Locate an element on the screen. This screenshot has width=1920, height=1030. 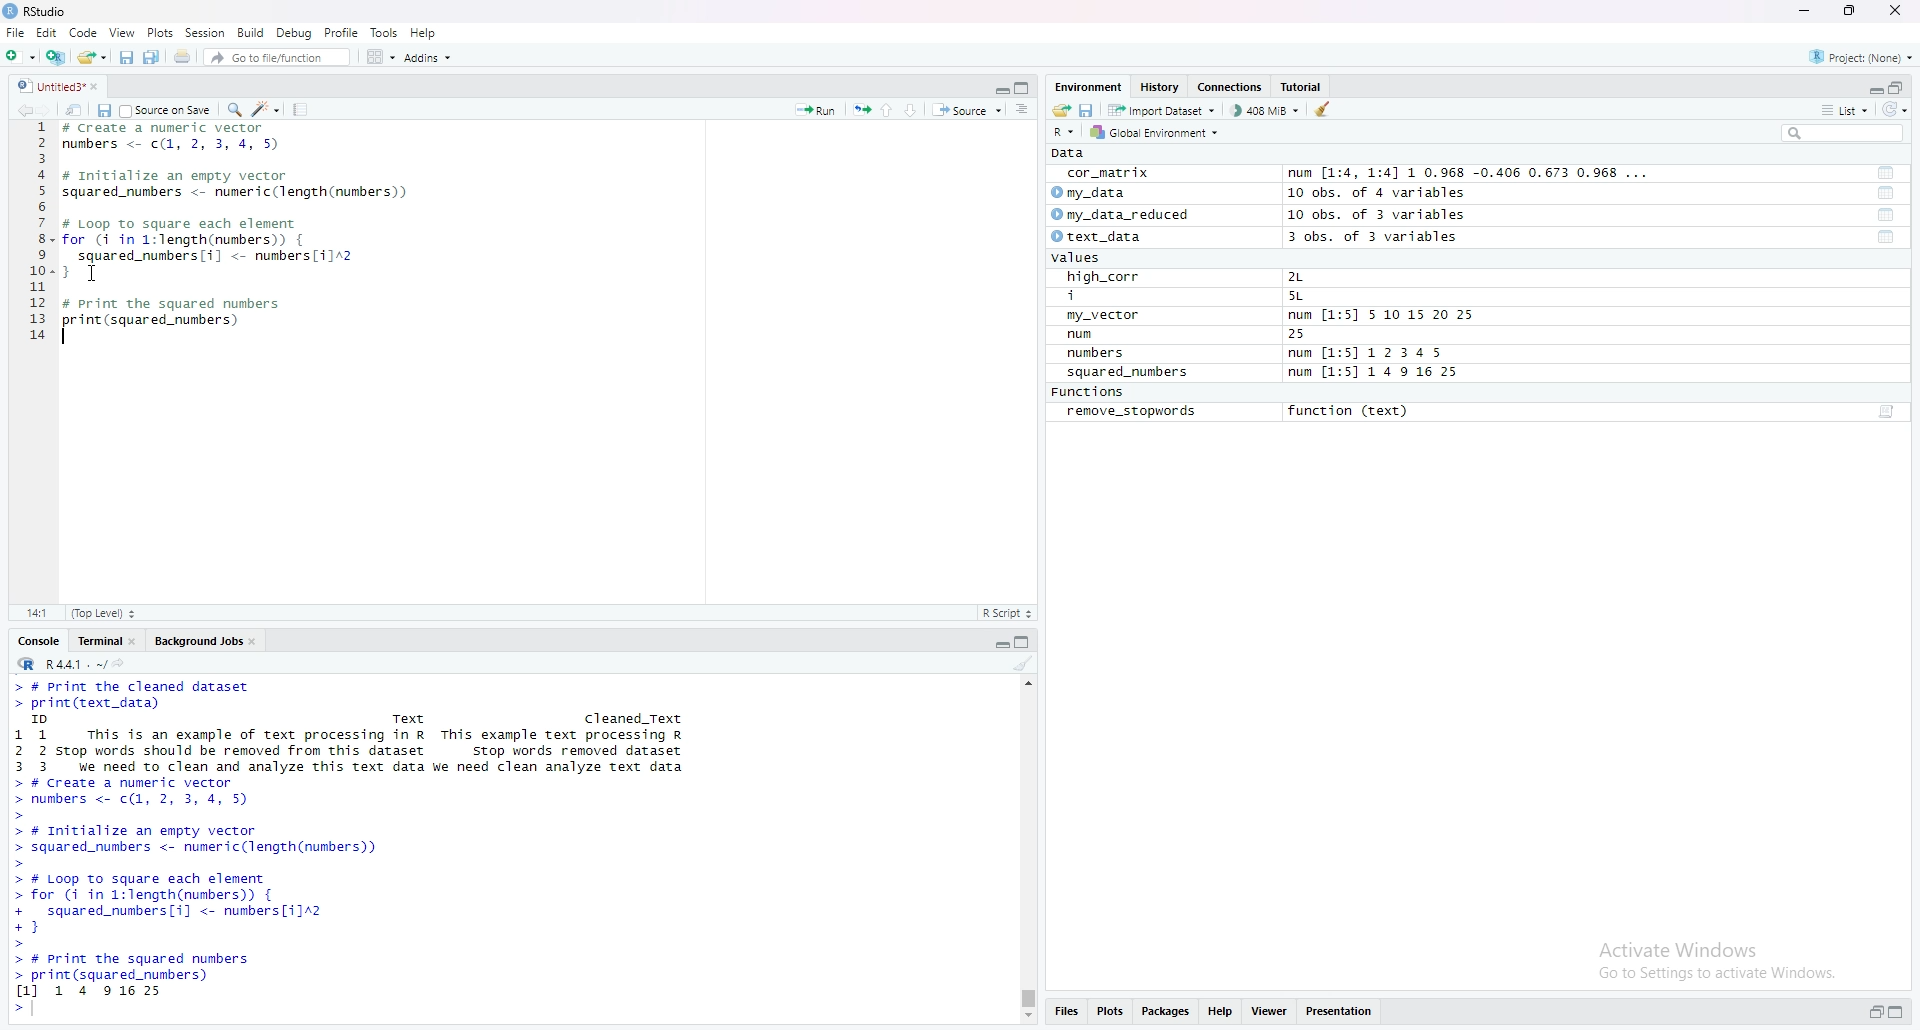
Print the current file is located at coordinates (180, 55).